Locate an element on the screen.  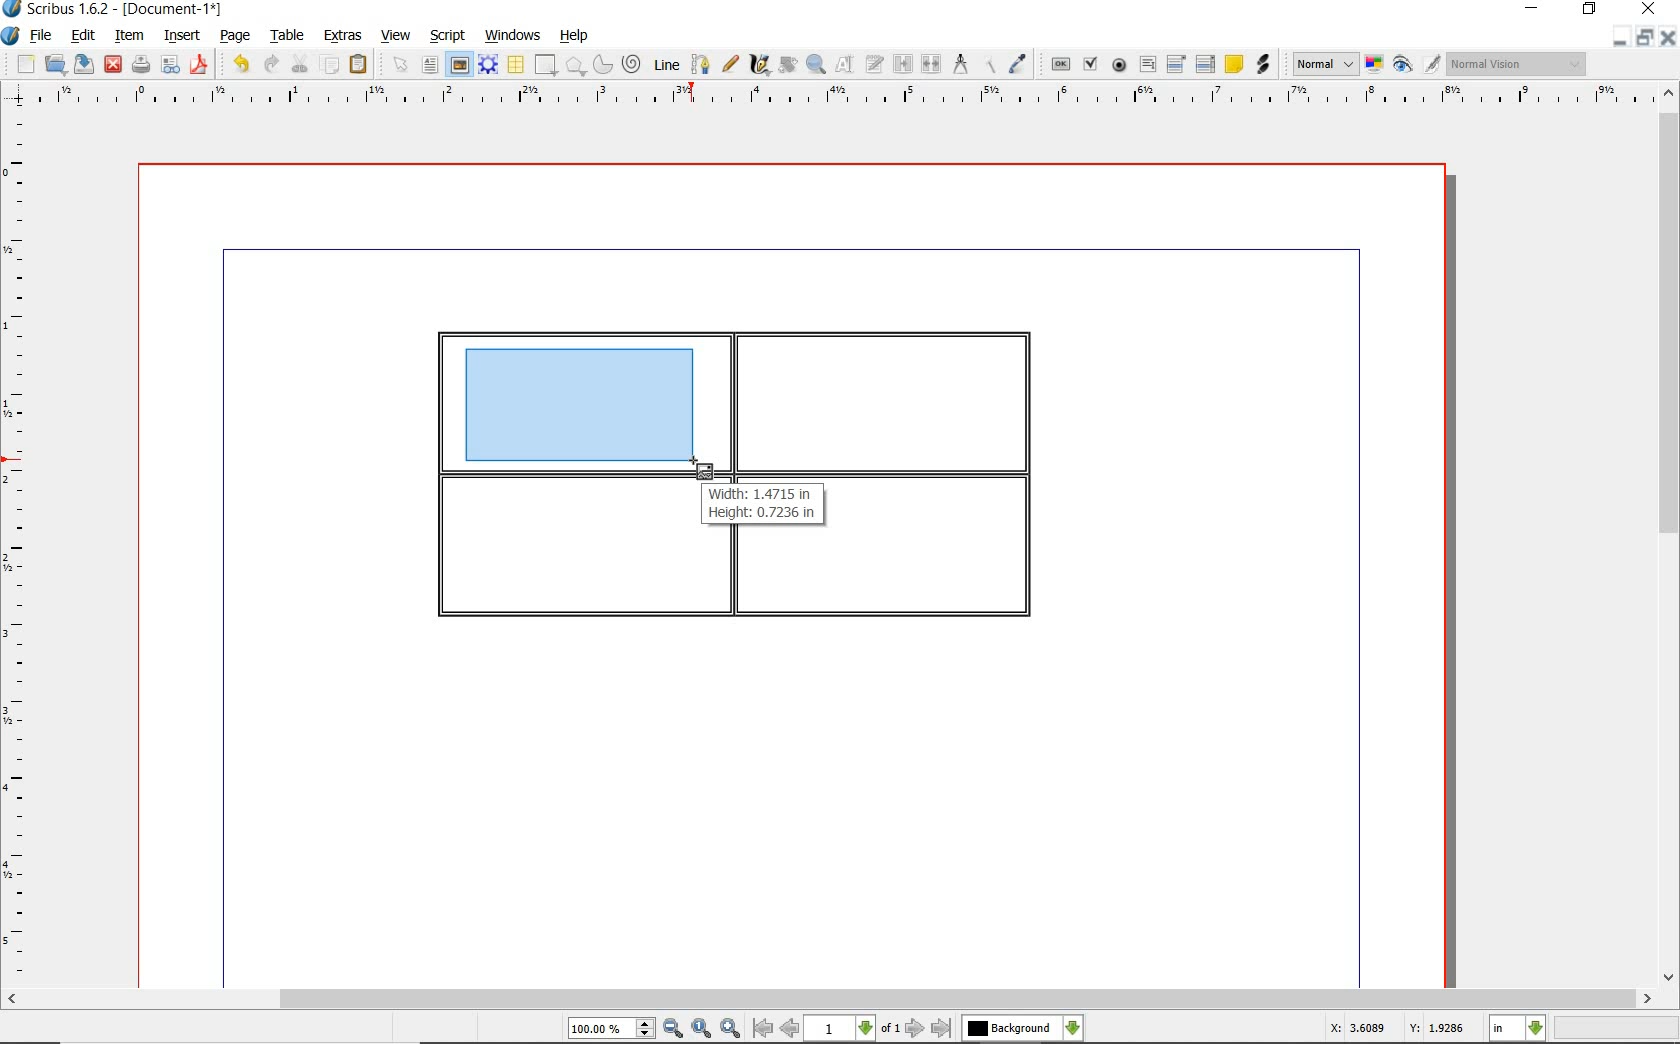
edit is located at coordinates (81, 36).